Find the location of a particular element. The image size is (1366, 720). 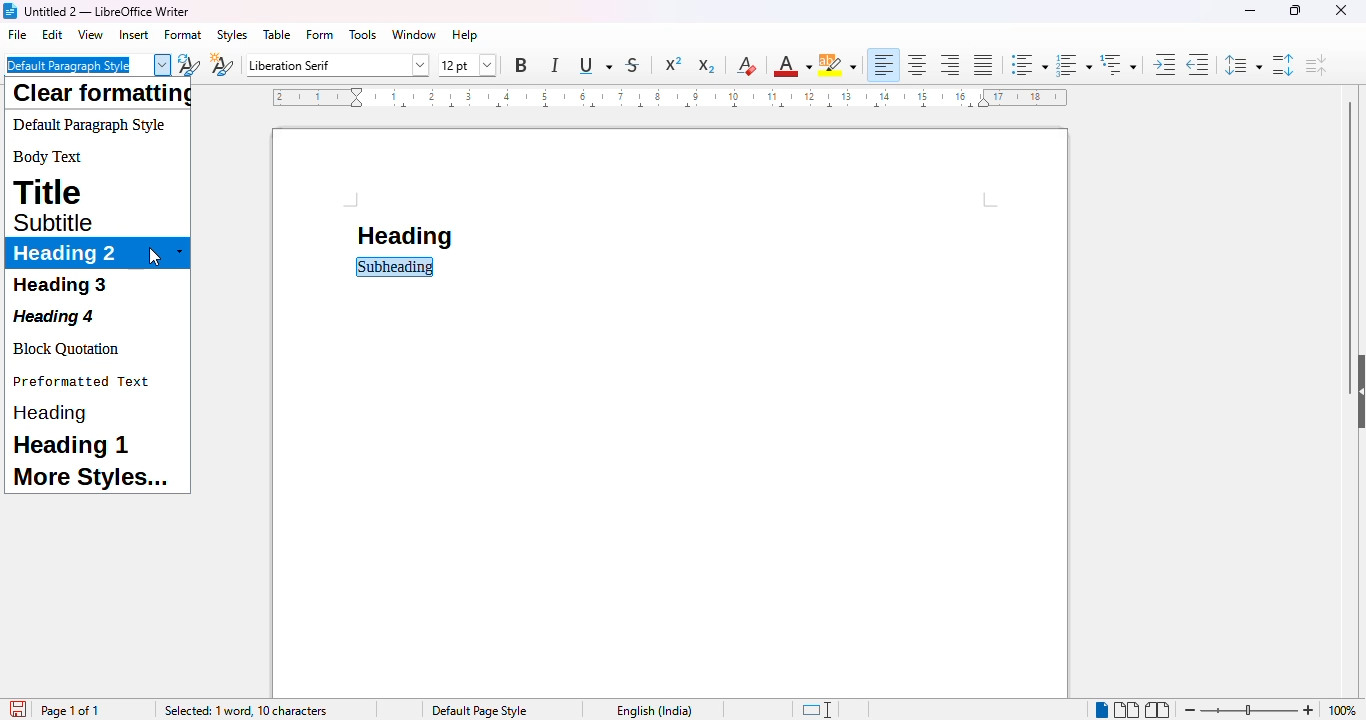

body text is located at coordinates (49, 157).